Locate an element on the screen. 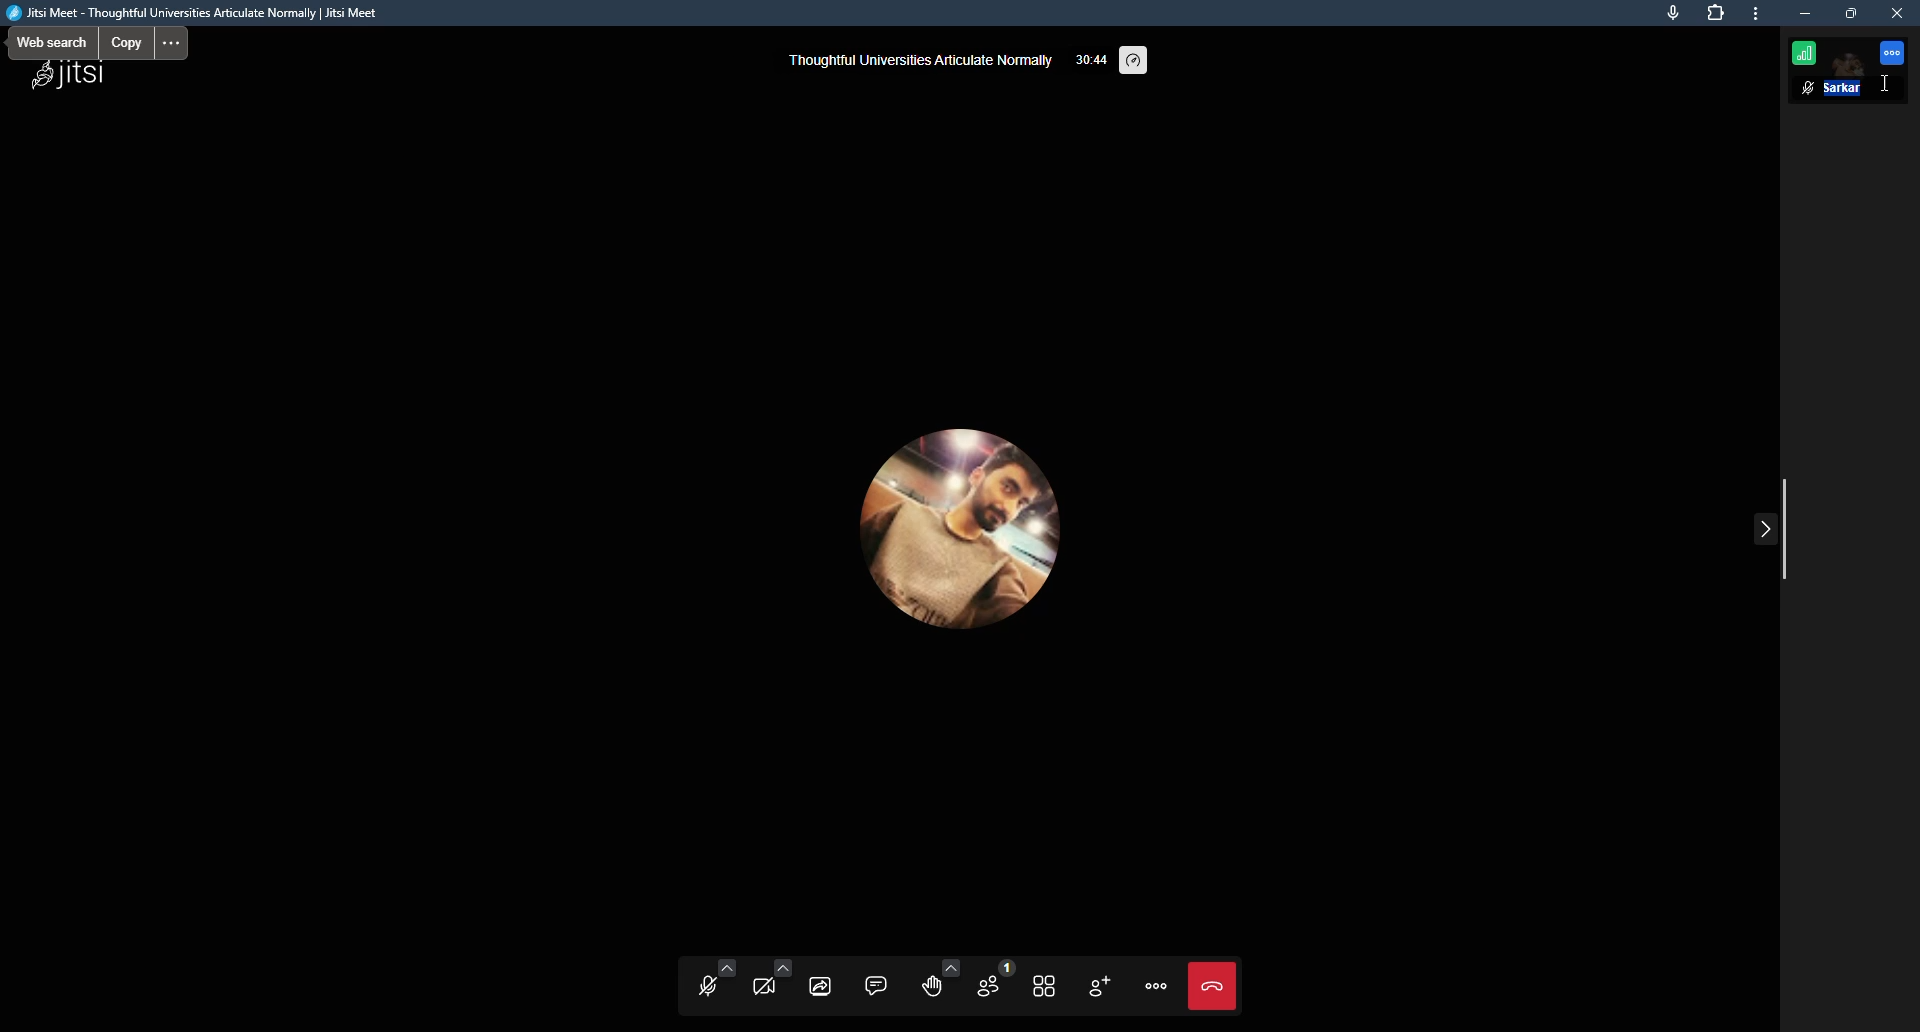 This screenshot has height=1032, width=1920. maximize is located at coordinates (1852, 15).